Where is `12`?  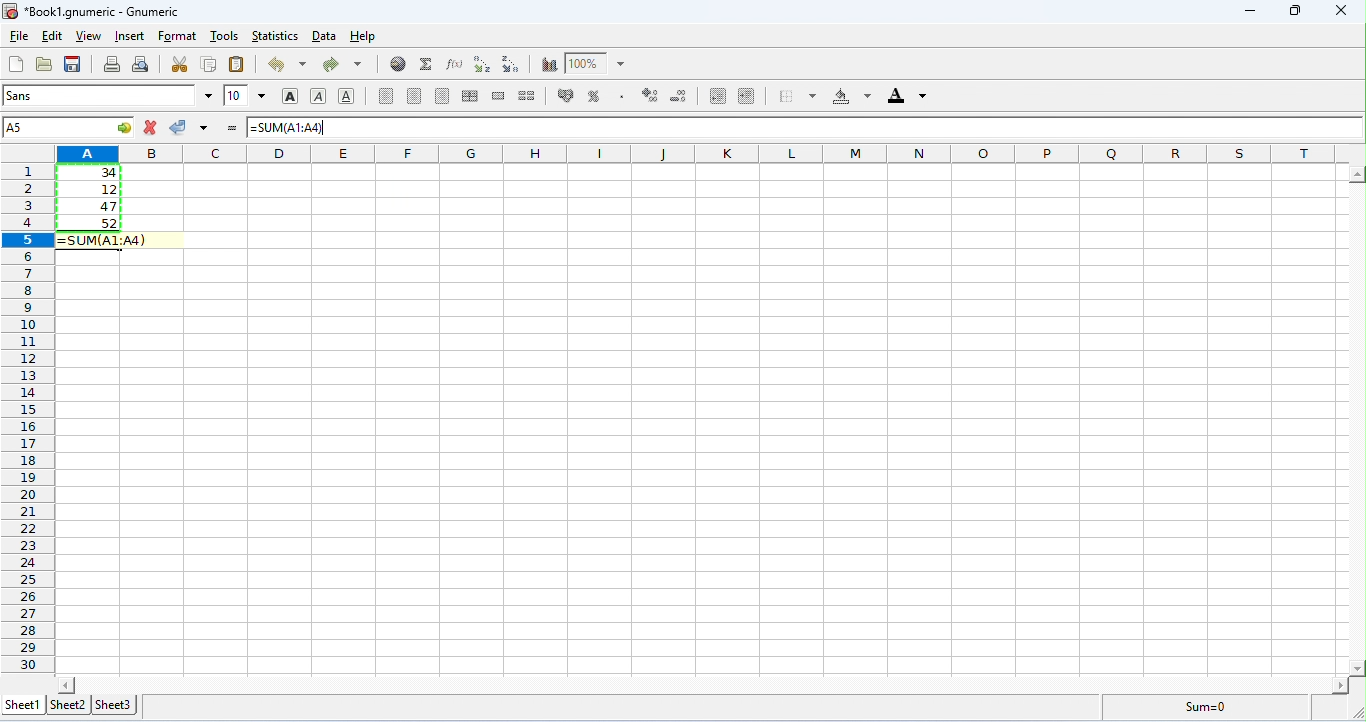
12 is located at coordinates (92, 190).